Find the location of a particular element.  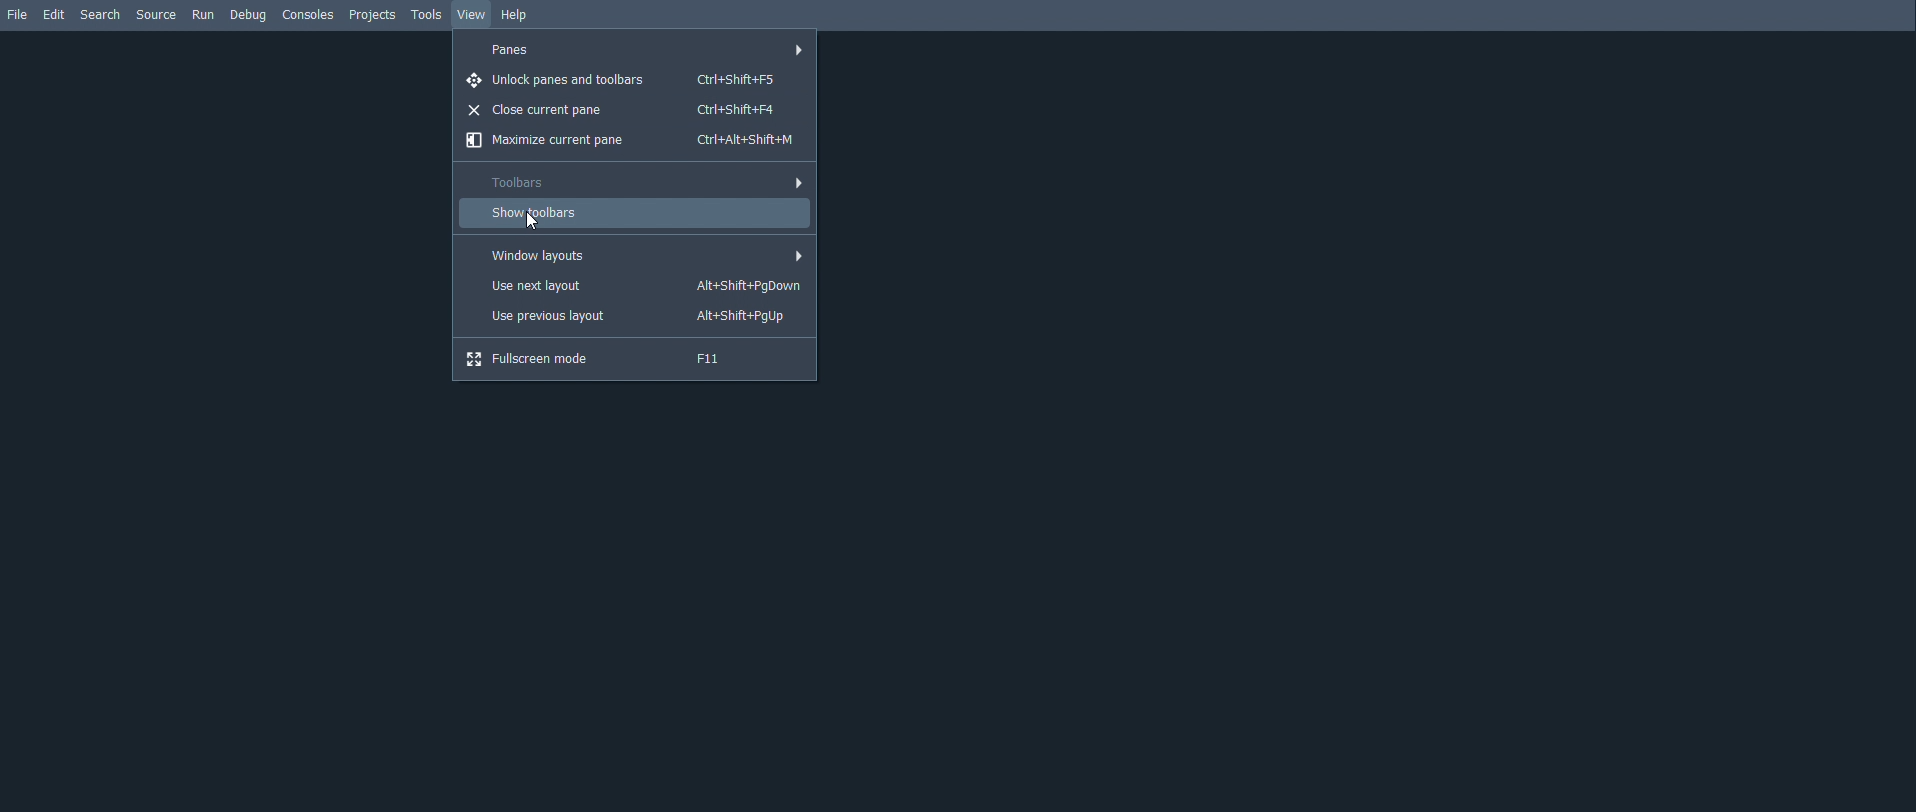

Tools is located at coordinates (427, 14).